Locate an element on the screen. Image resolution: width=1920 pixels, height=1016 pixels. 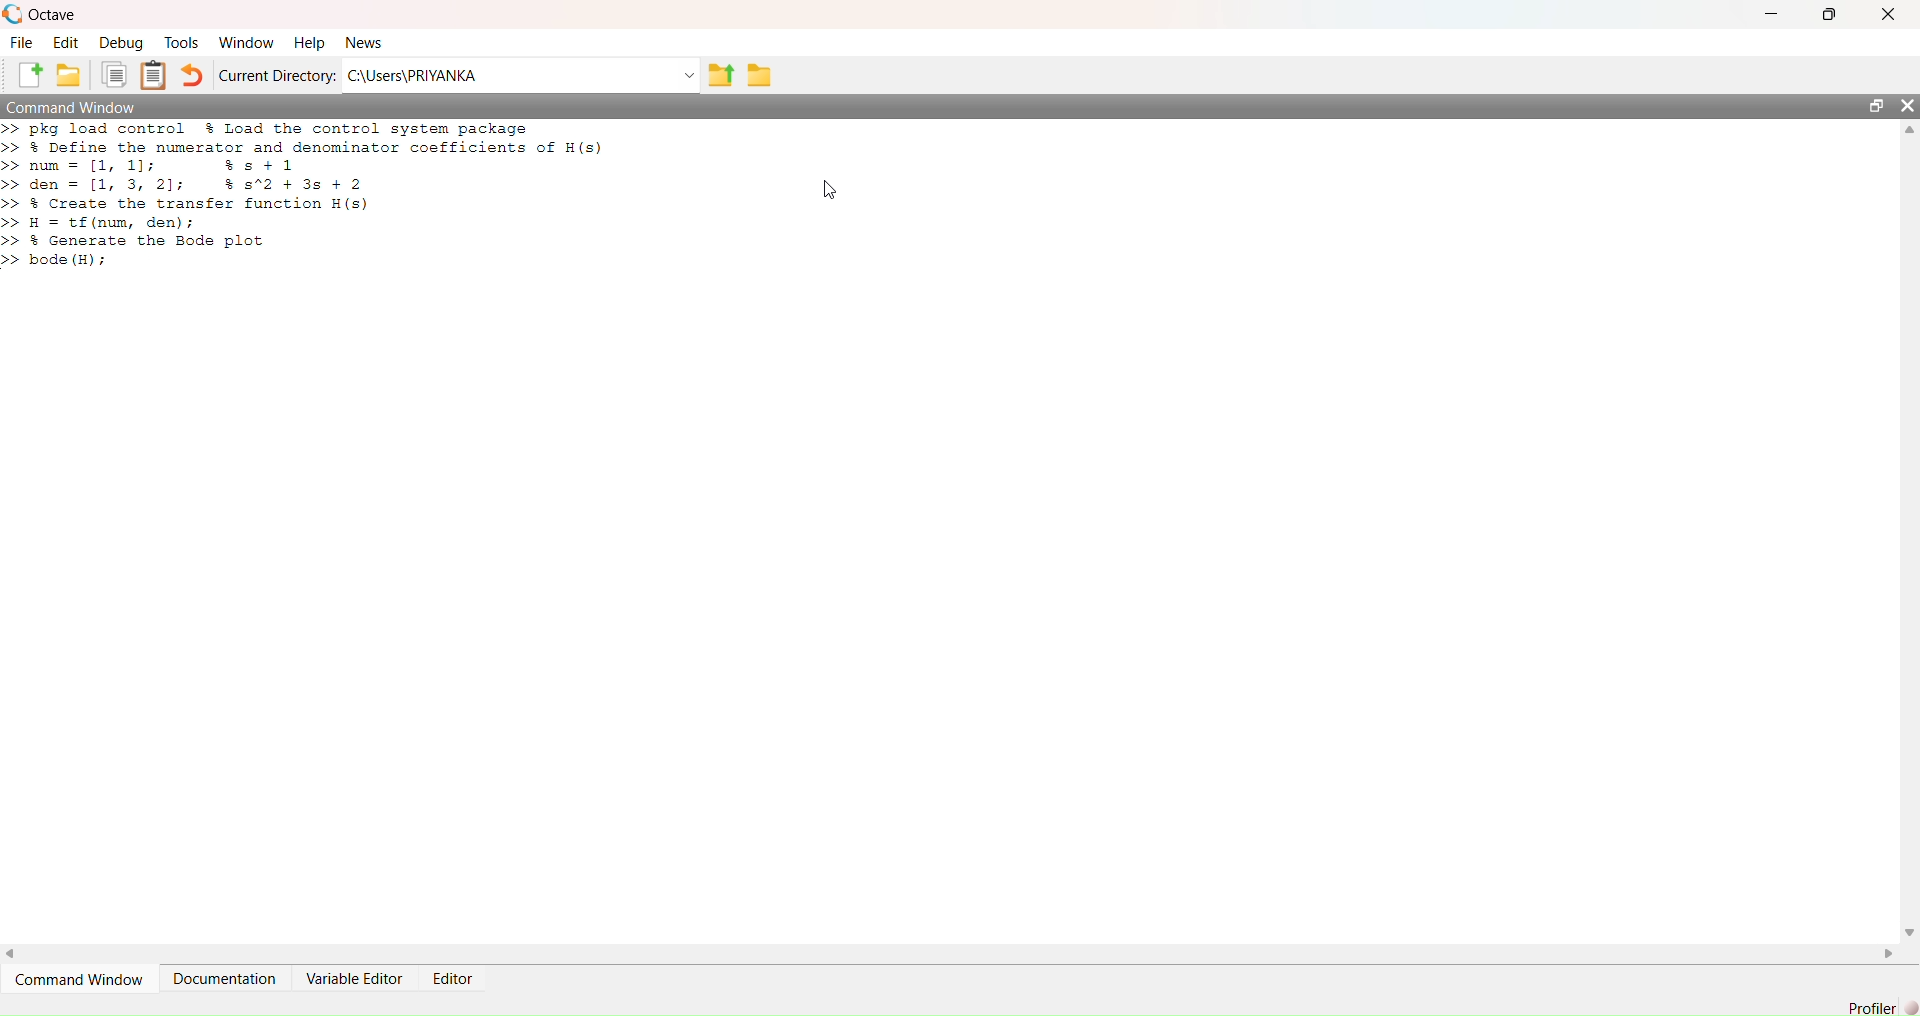
Browse Directions is located at coordinates (760, 74).